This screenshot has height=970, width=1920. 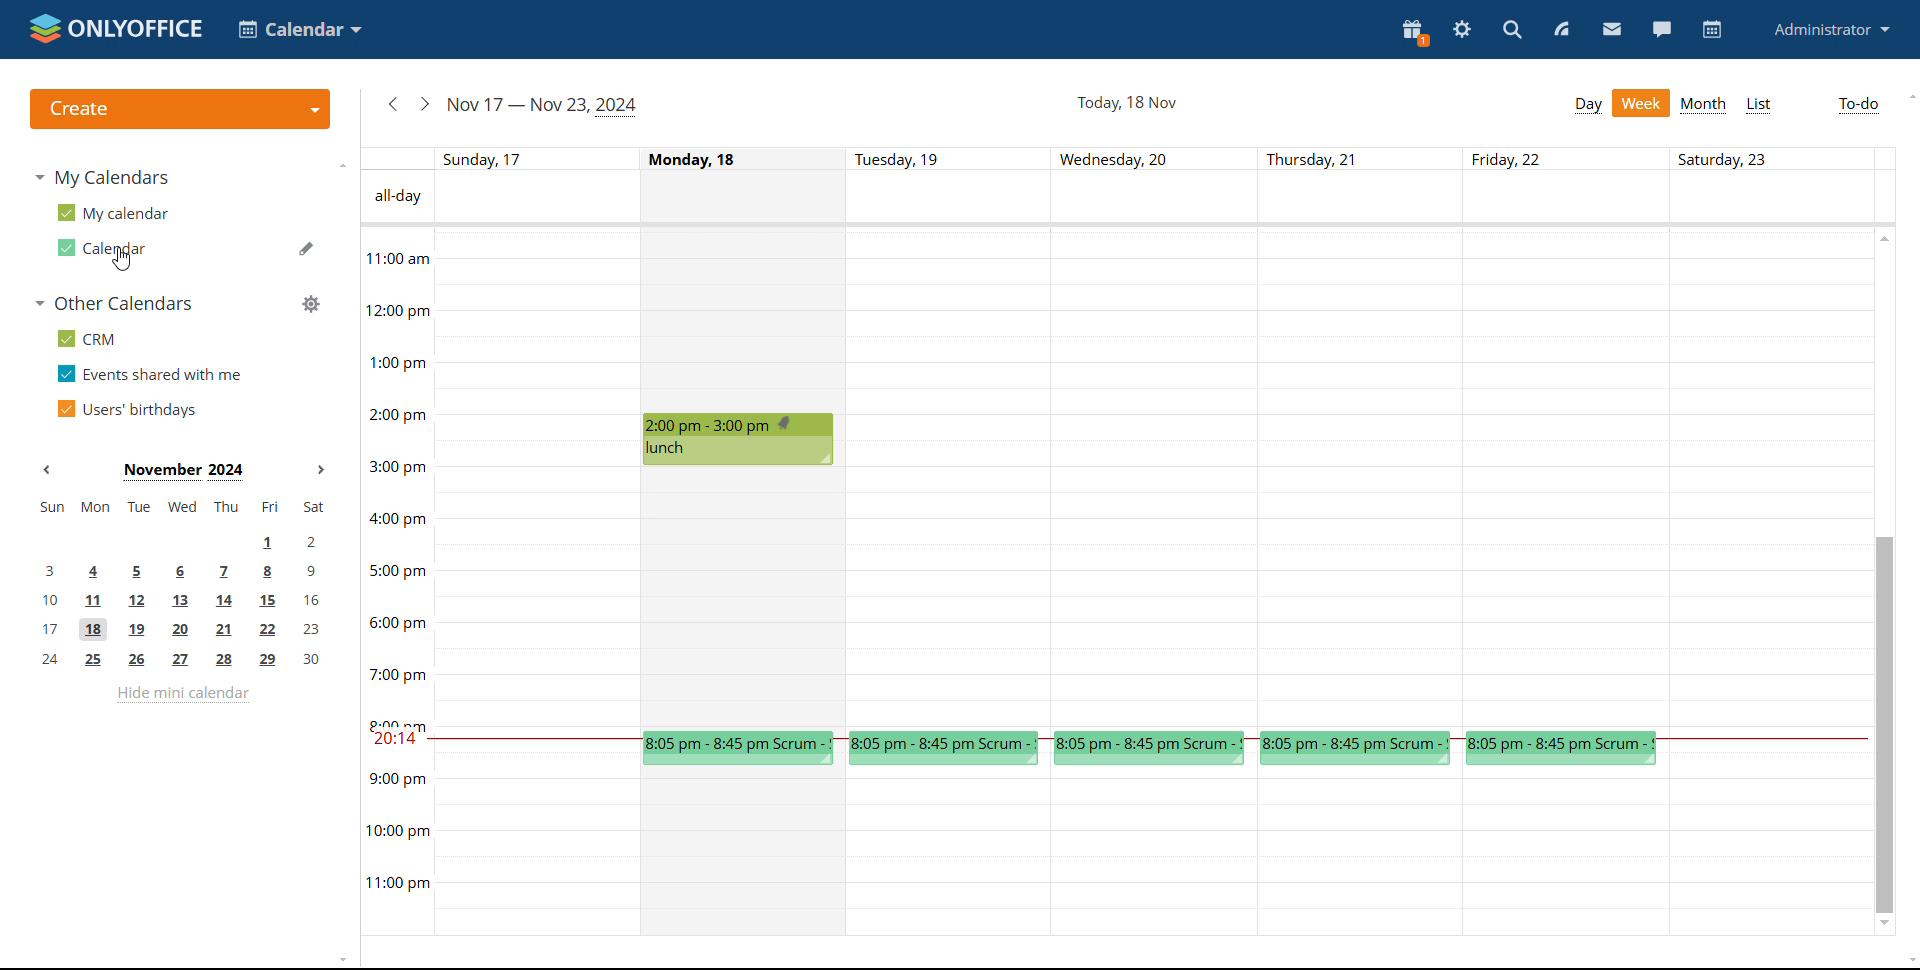 What do you see at coordinates (116, 303) in the screenshot?
I see `other calendars` at bounding box center [116, 303].